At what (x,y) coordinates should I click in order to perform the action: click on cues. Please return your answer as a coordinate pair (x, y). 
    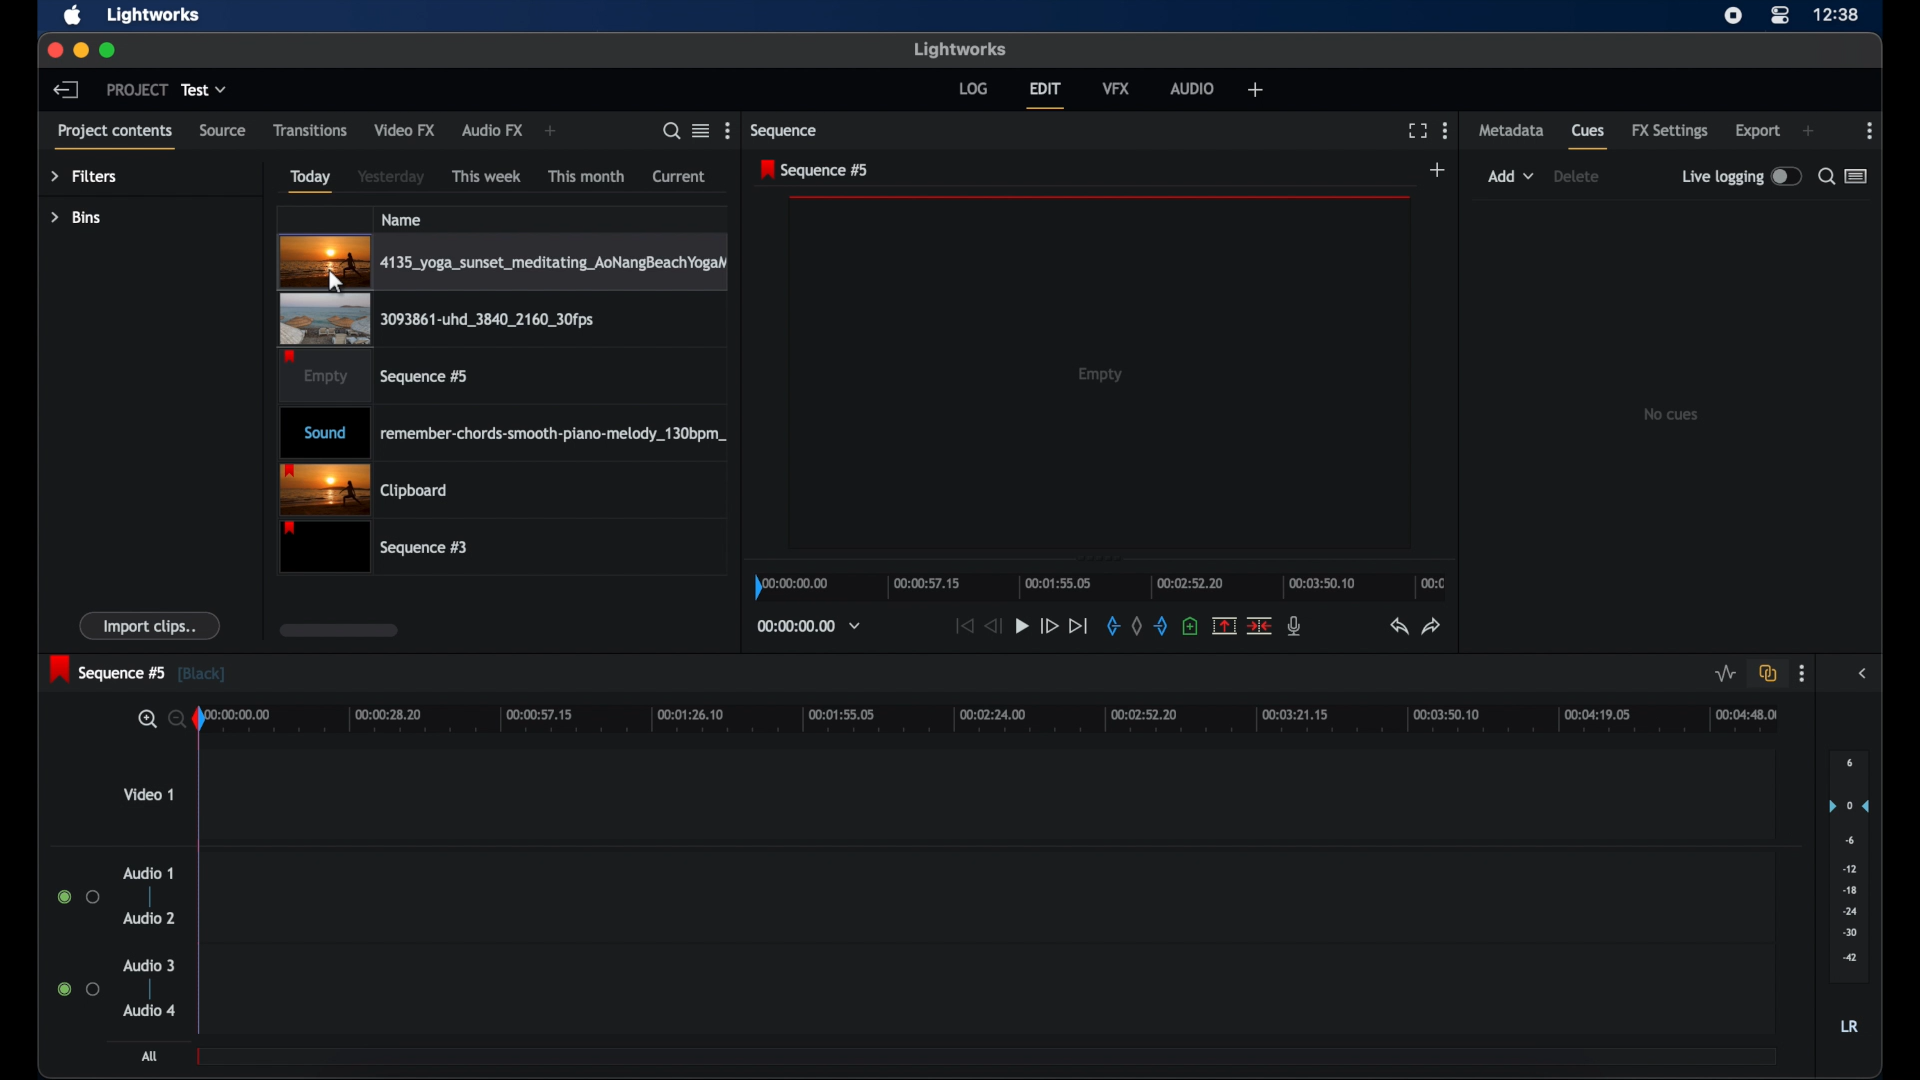
    Looking at the image, I should click on (1590, 136).